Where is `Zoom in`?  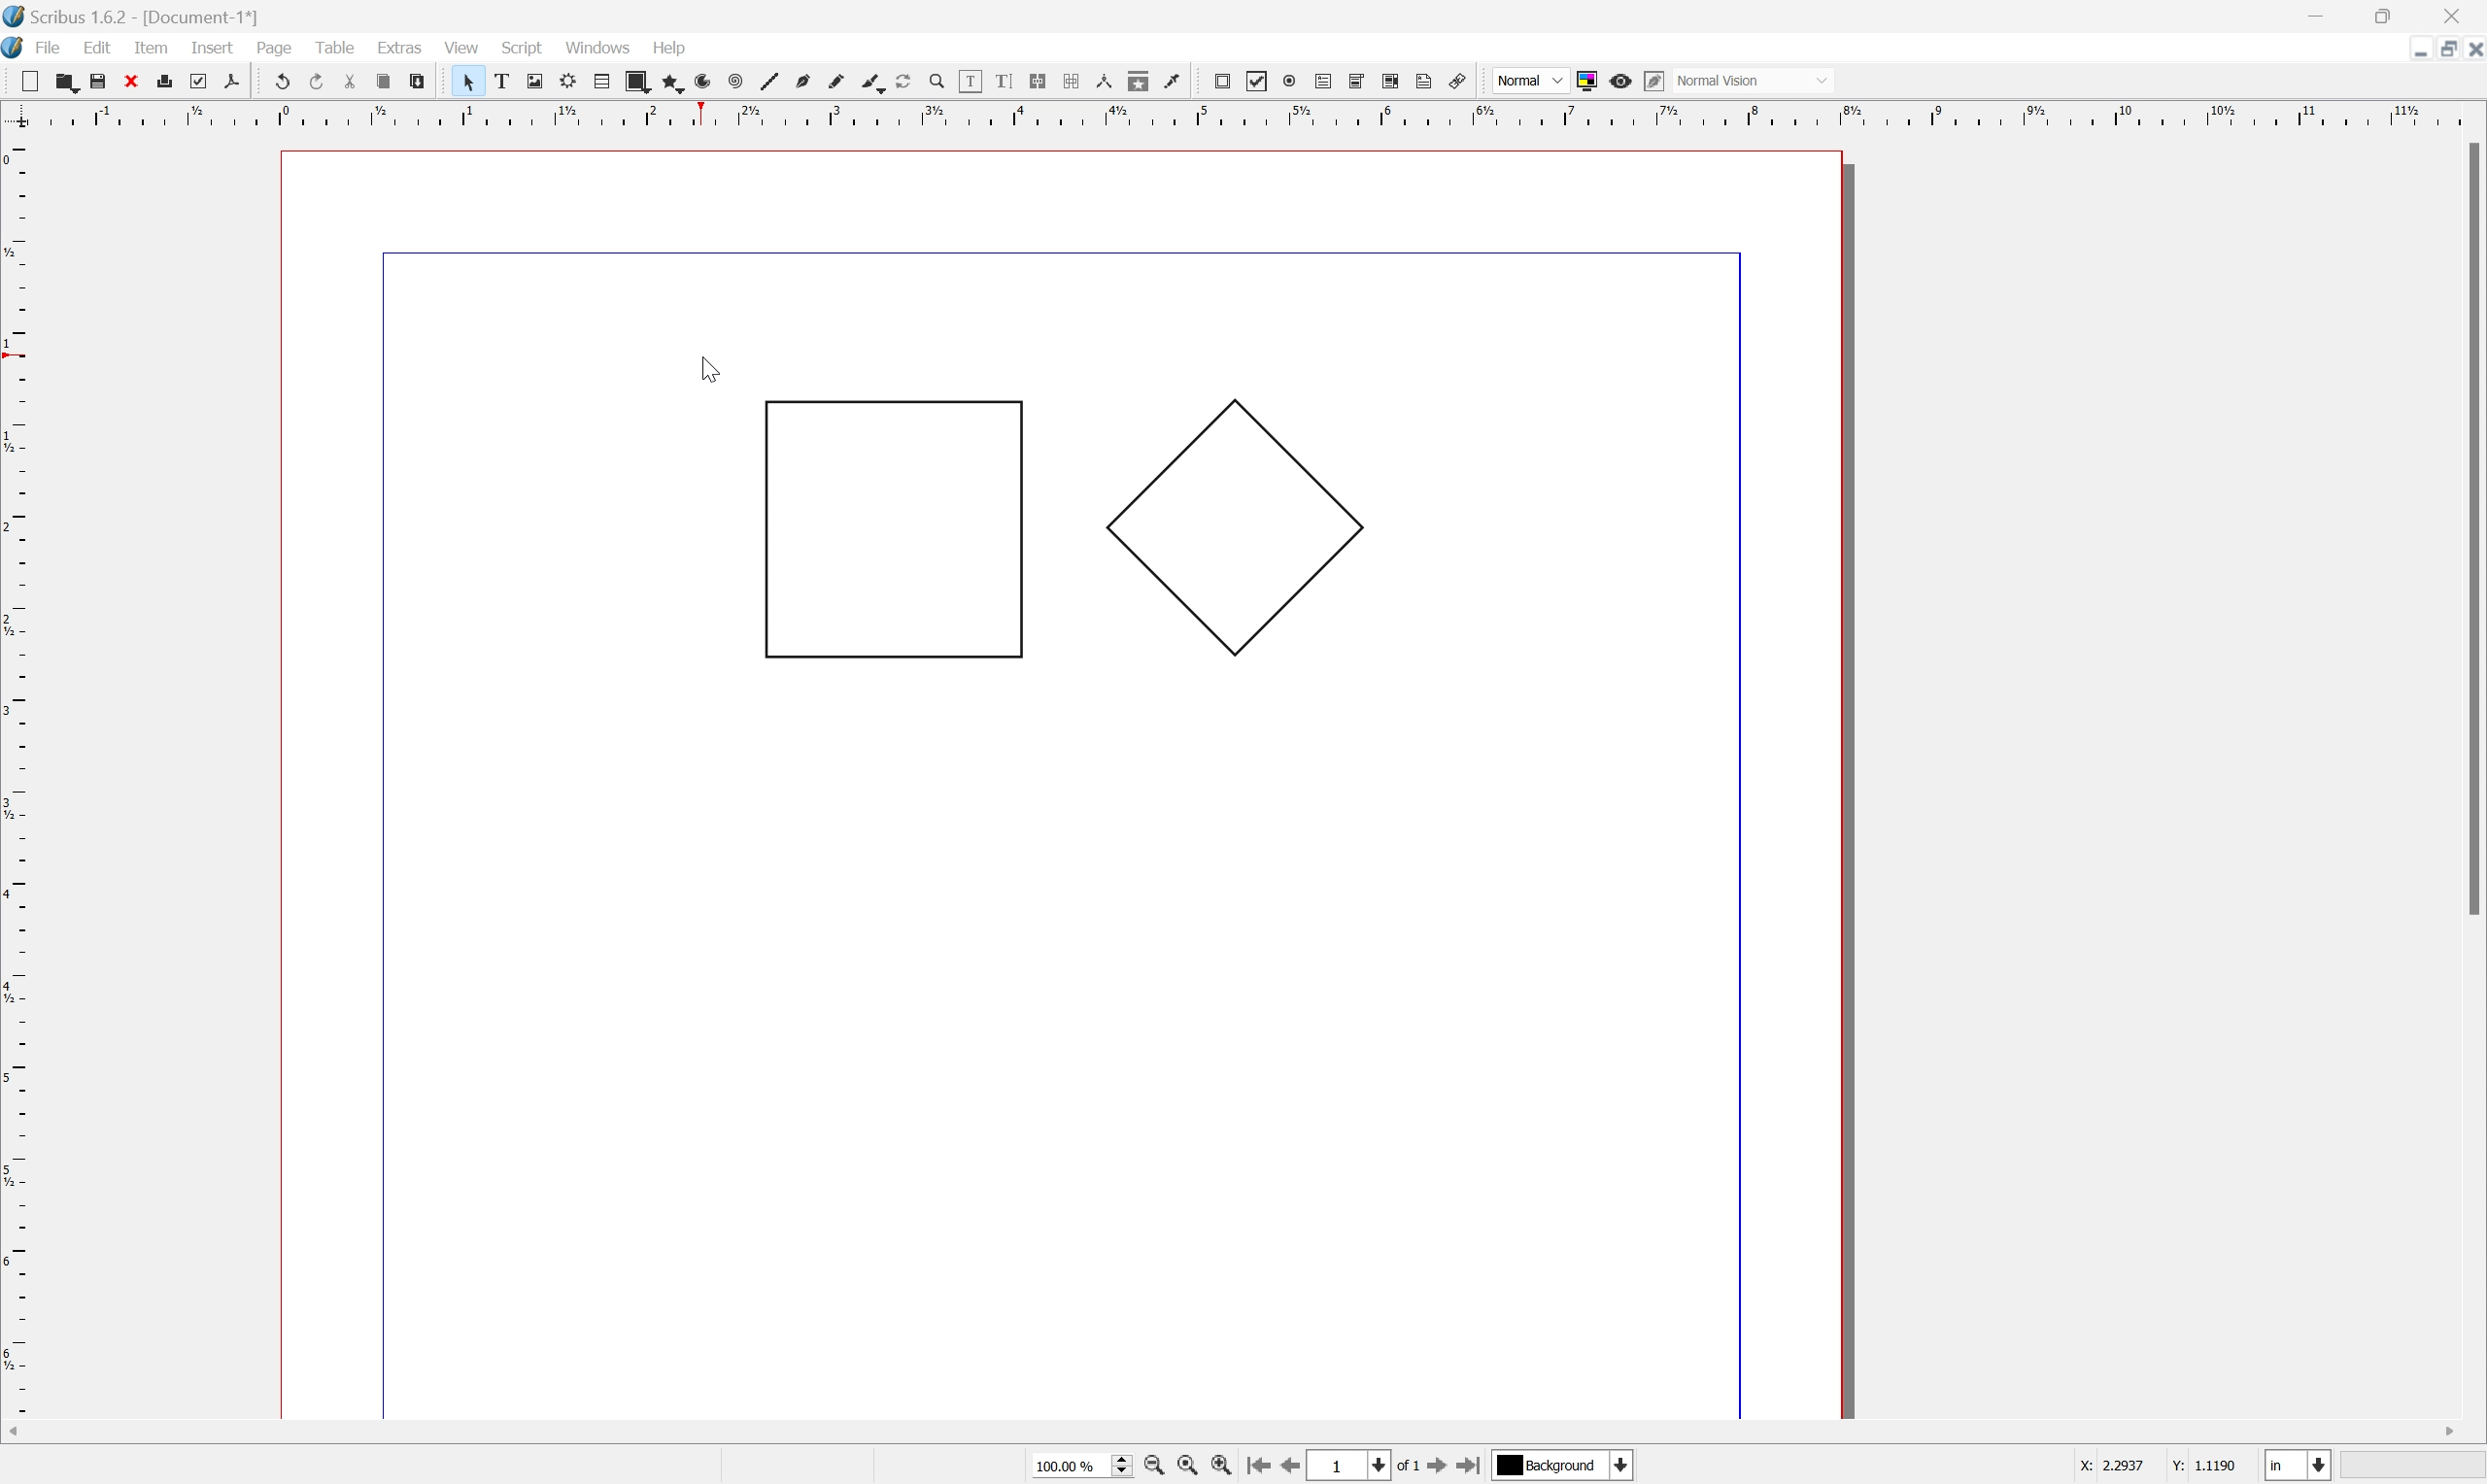
Zoom in is located at coordinates (1214, 1467).